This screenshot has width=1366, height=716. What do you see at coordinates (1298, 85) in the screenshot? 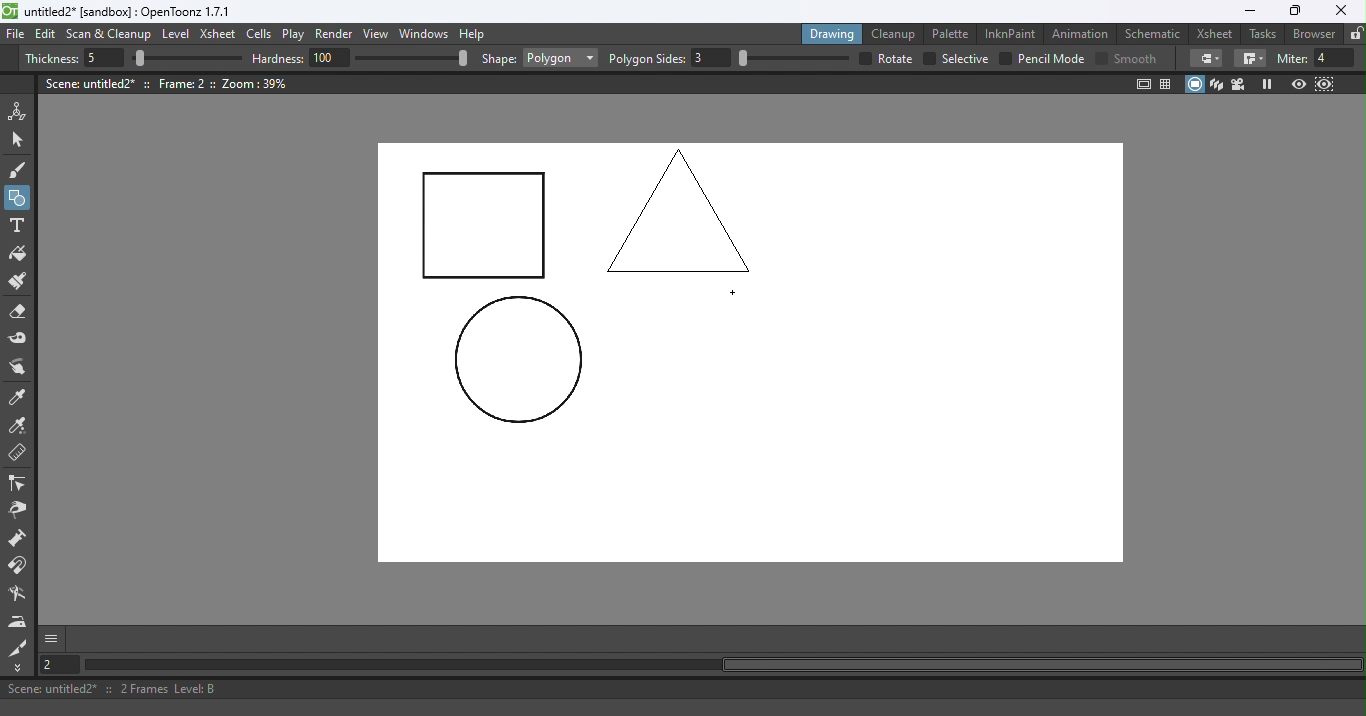
I see `Preview` at bounding box center [1298, 85].